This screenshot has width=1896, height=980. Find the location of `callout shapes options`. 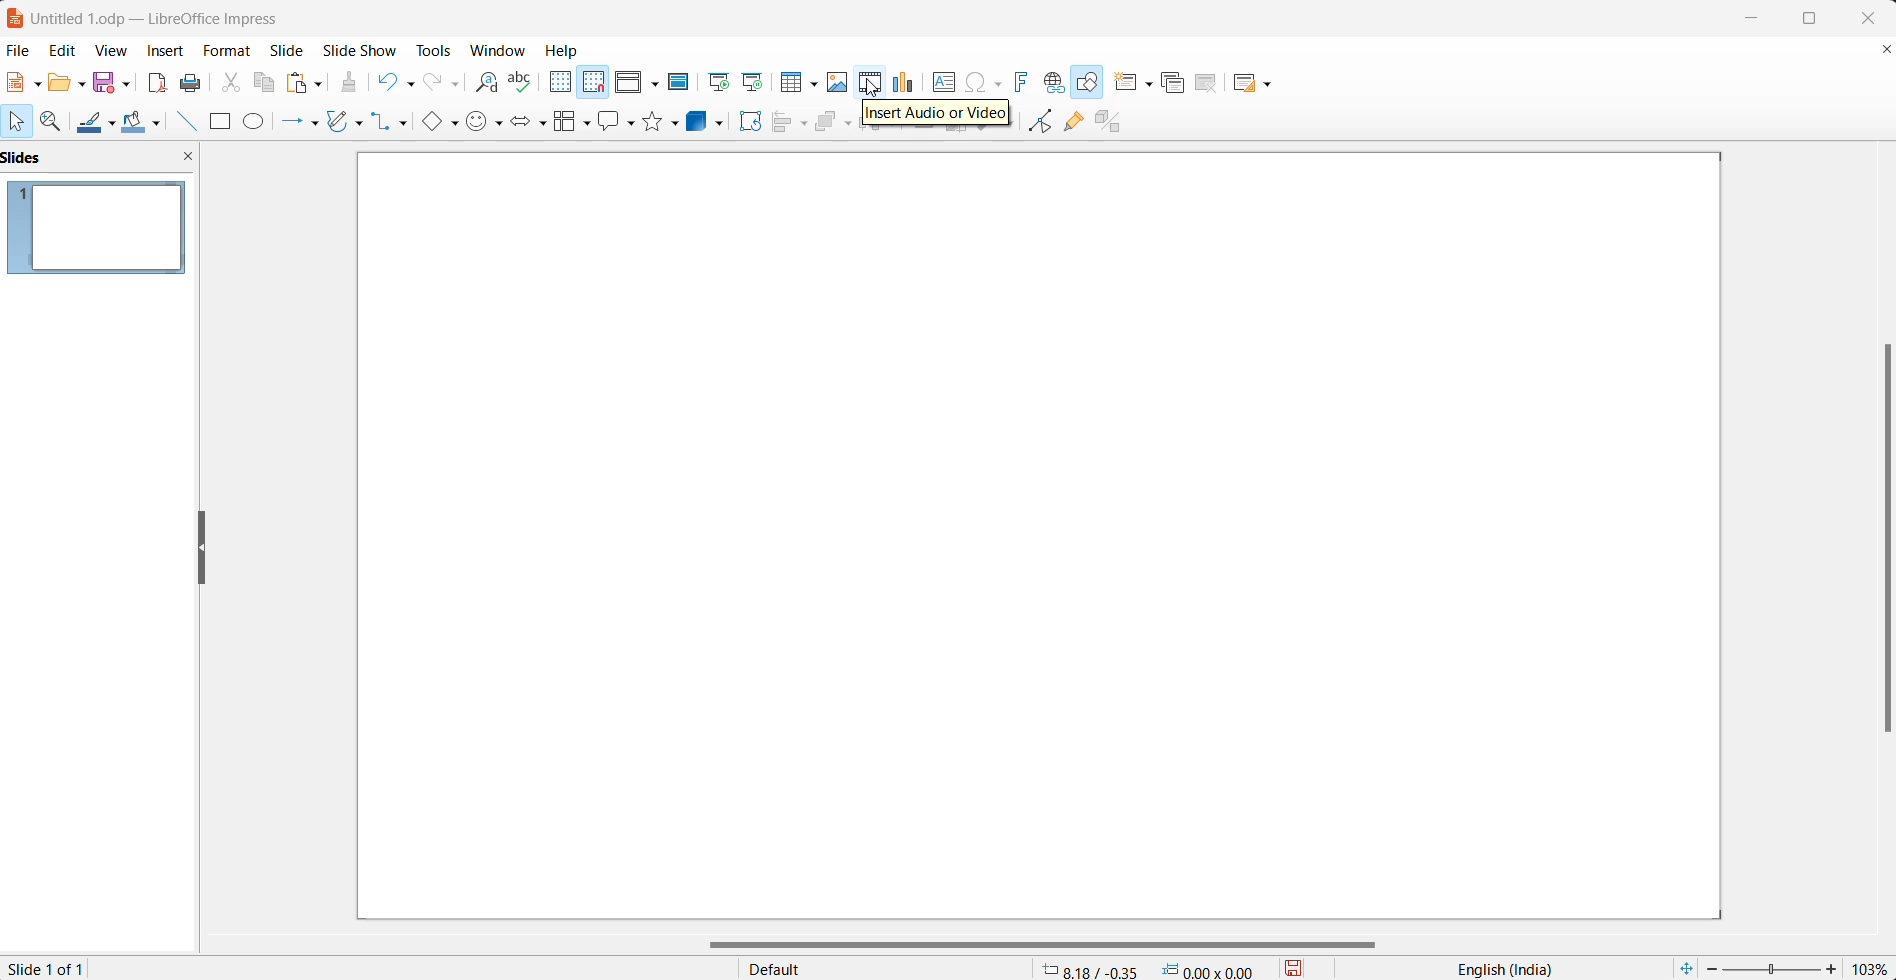

callout shapes options is located at coordinates (630, 121).